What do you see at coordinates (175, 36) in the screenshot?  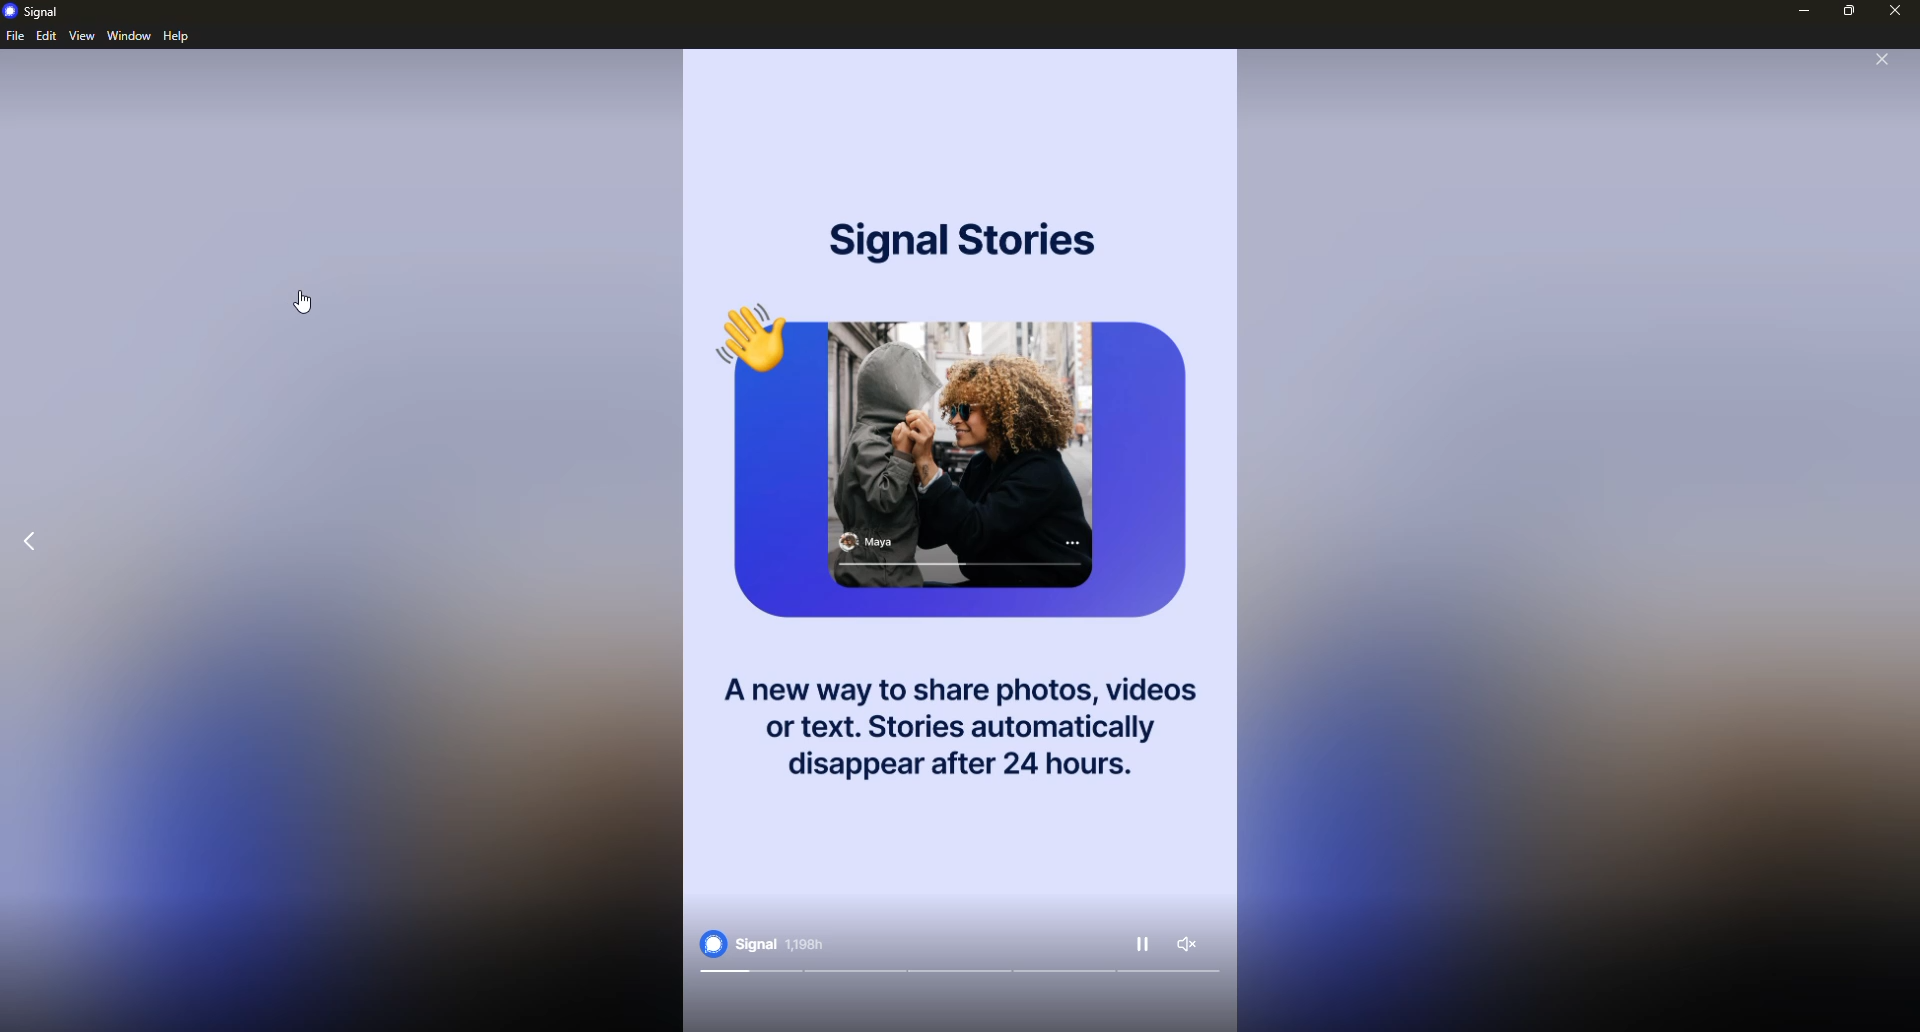 I see `help` at bounding box center [175, 36].